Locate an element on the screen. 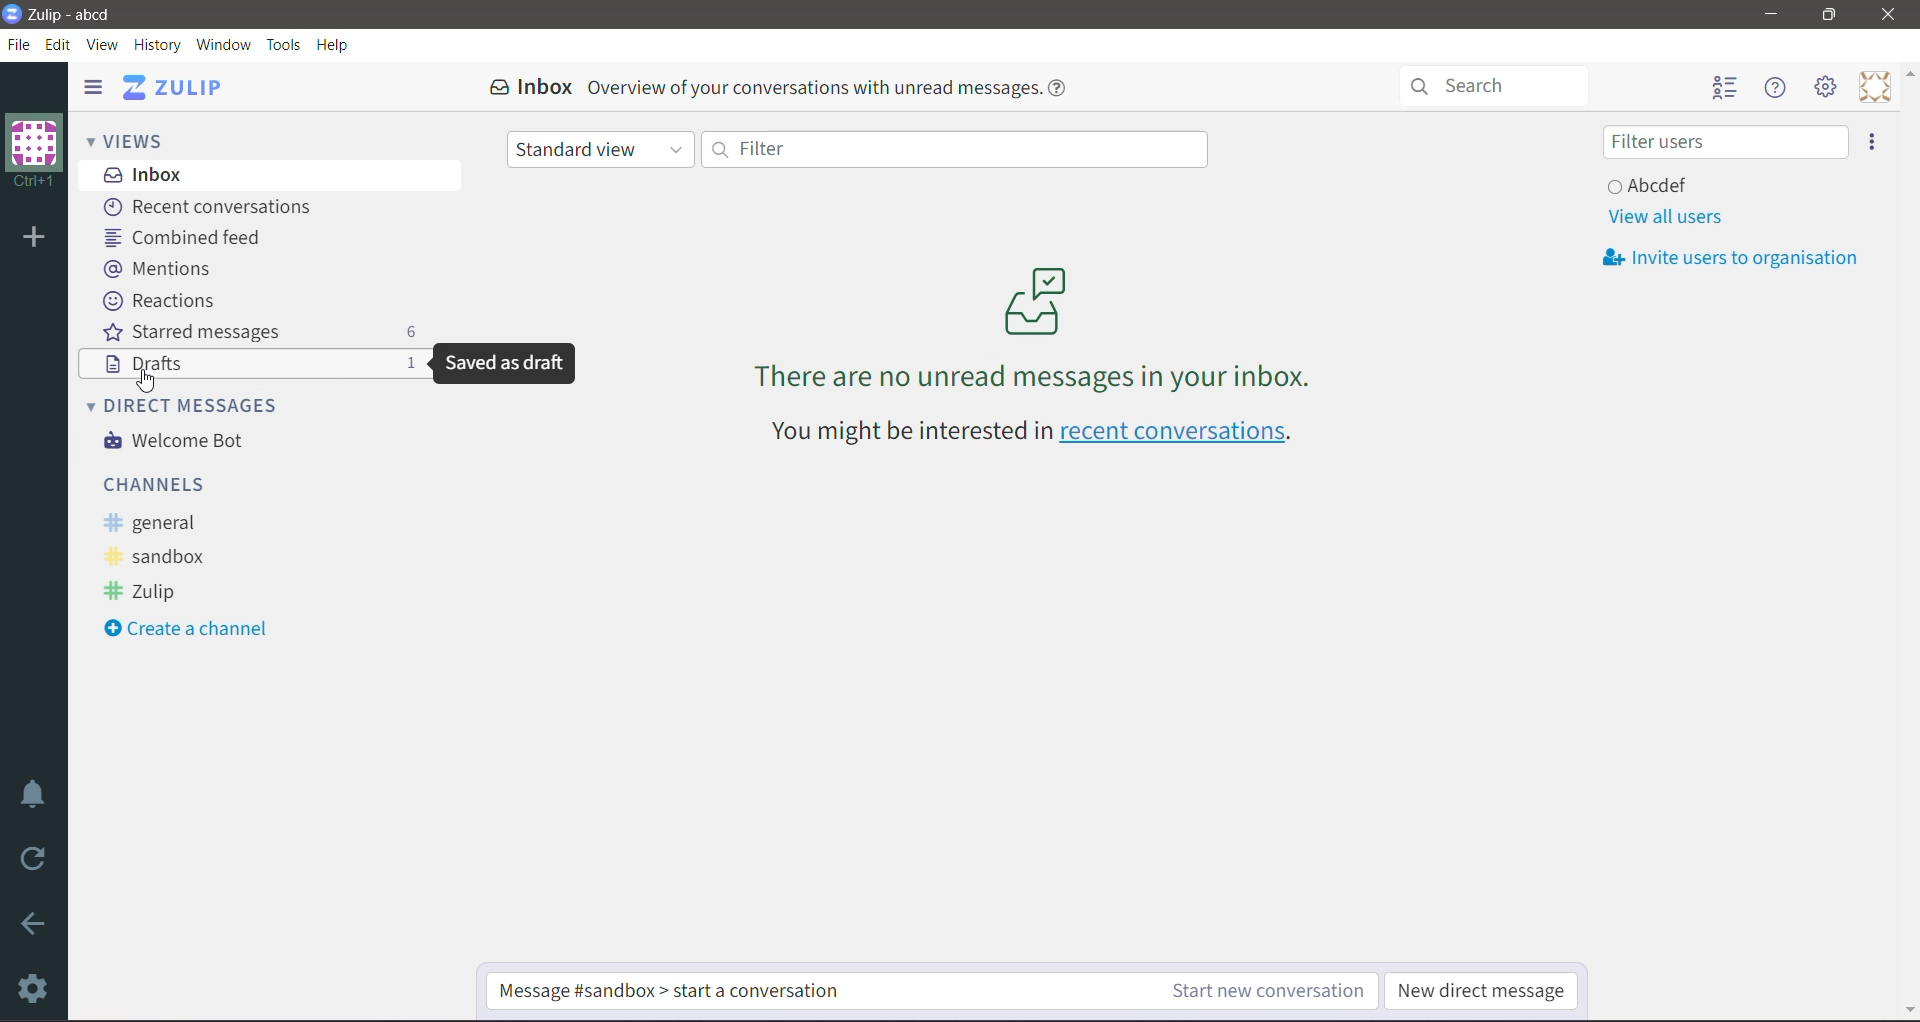  Reload is located at coordinates (37, 859).